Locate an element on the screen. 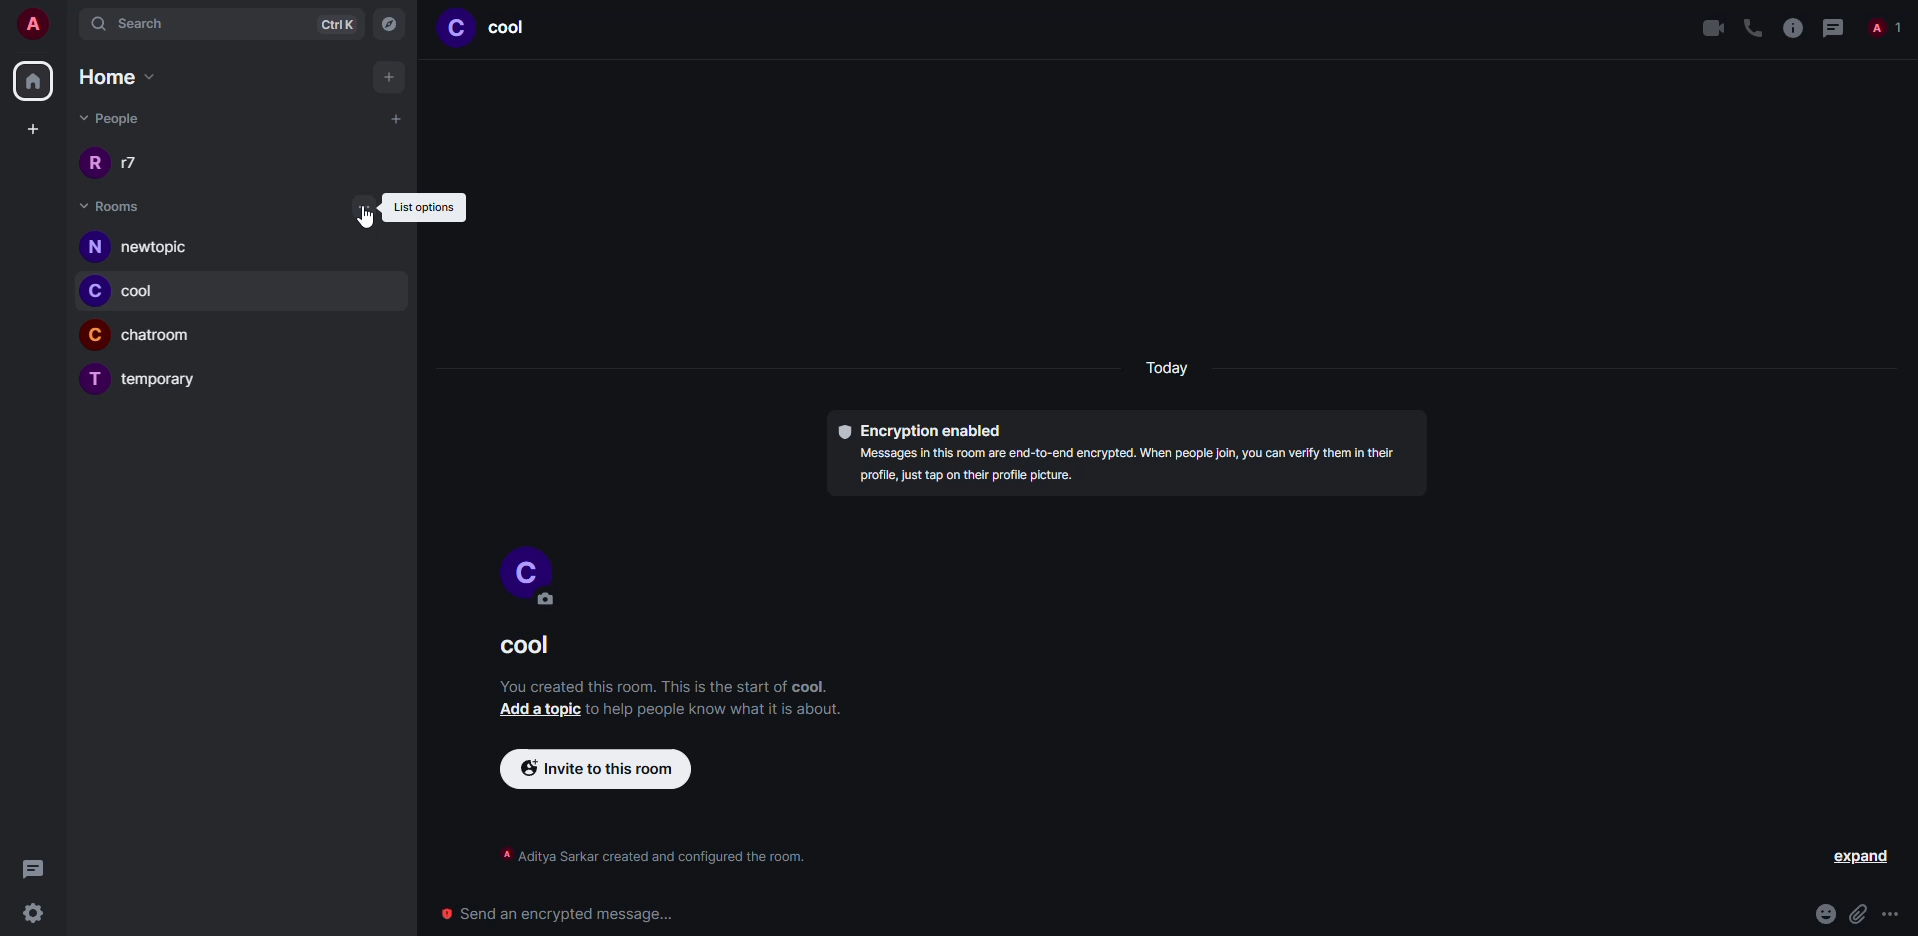 The width and height of the screenshot is (1918, 936). edit is located at coordinates (549, 601).